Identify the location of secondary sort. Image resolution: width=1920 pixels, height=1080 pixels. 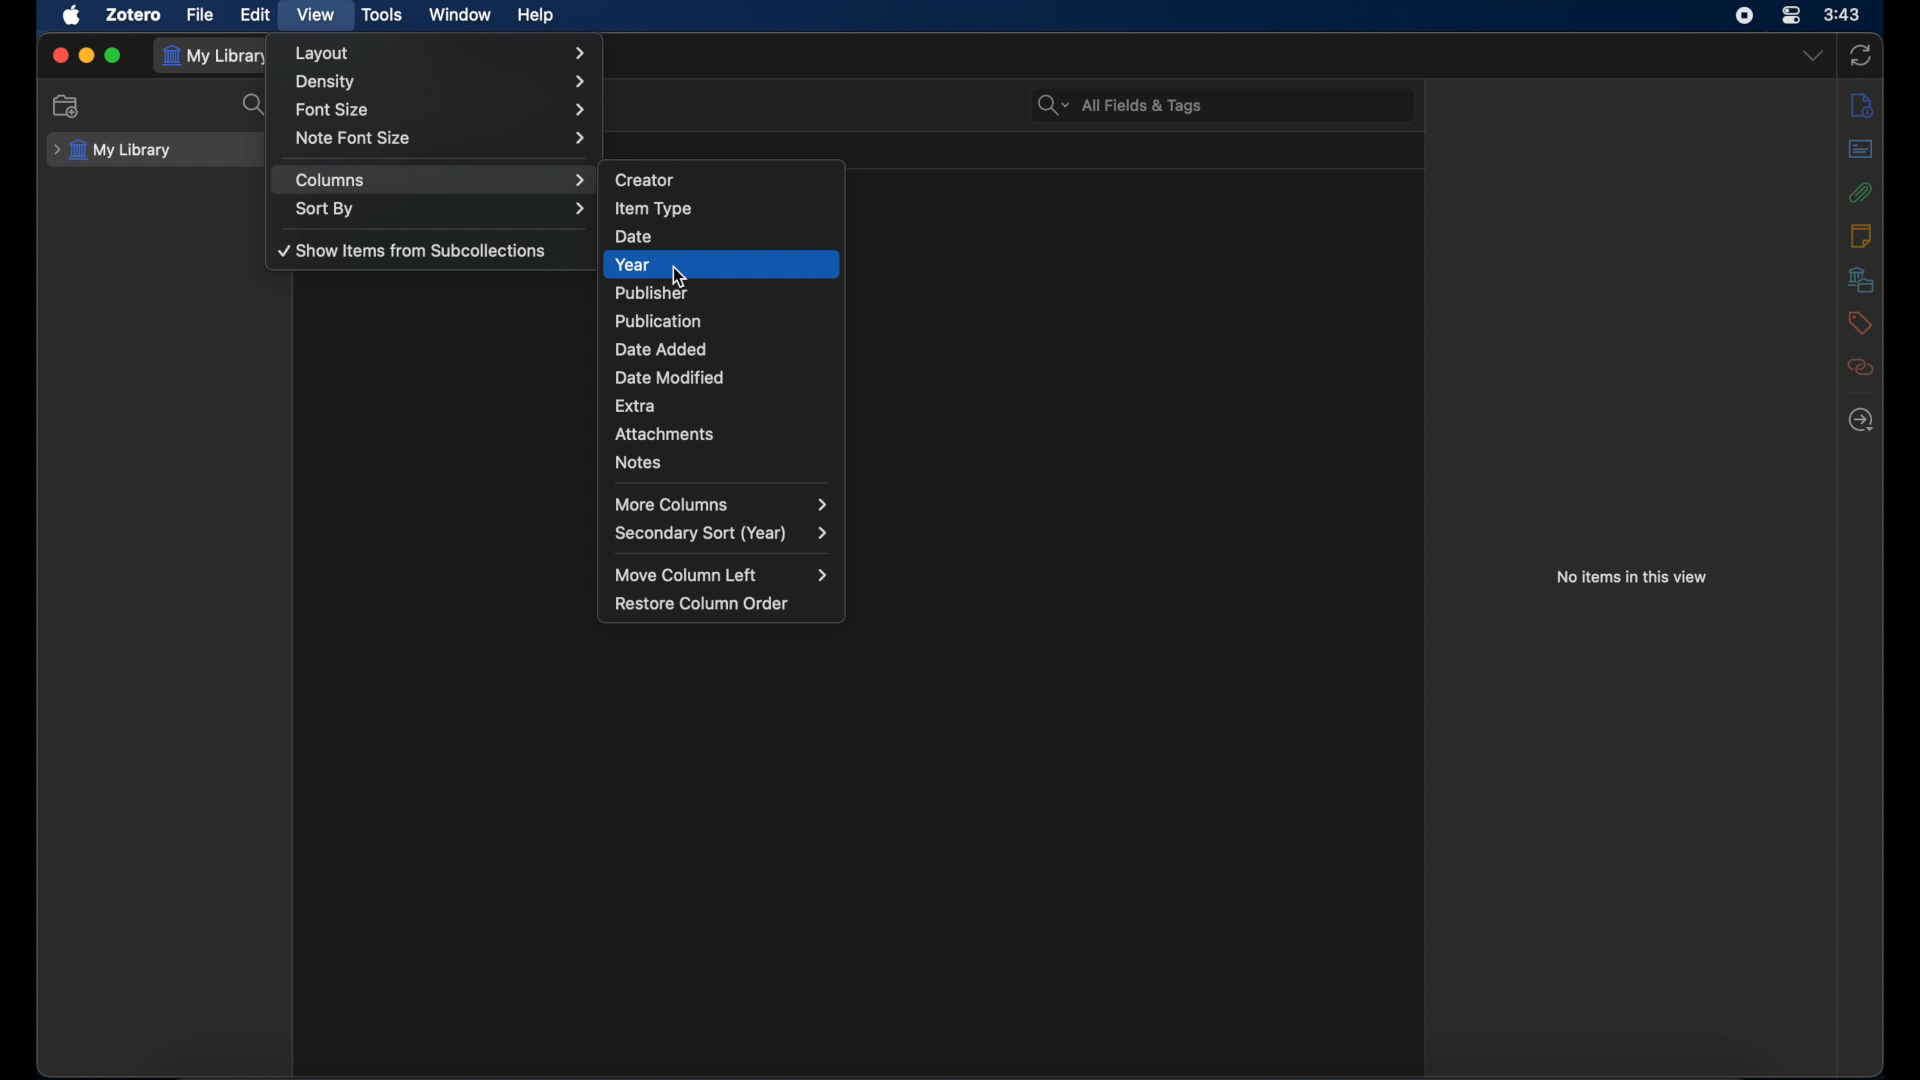
(725, 534).